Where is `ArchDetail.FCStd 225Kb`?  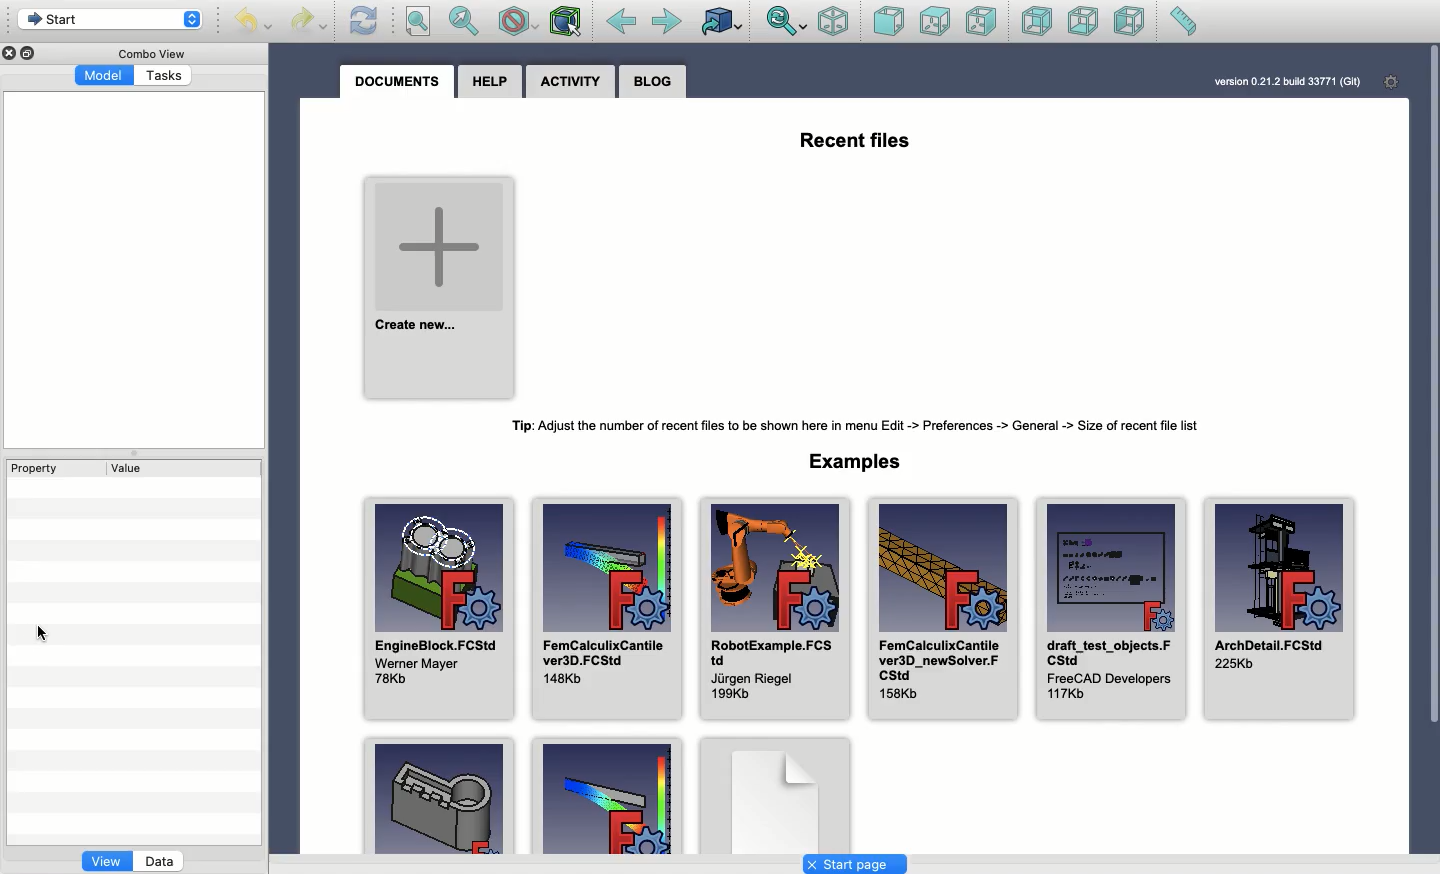 ArchDetail.FCStd 225Kb is located at coordinates (1281, 609).